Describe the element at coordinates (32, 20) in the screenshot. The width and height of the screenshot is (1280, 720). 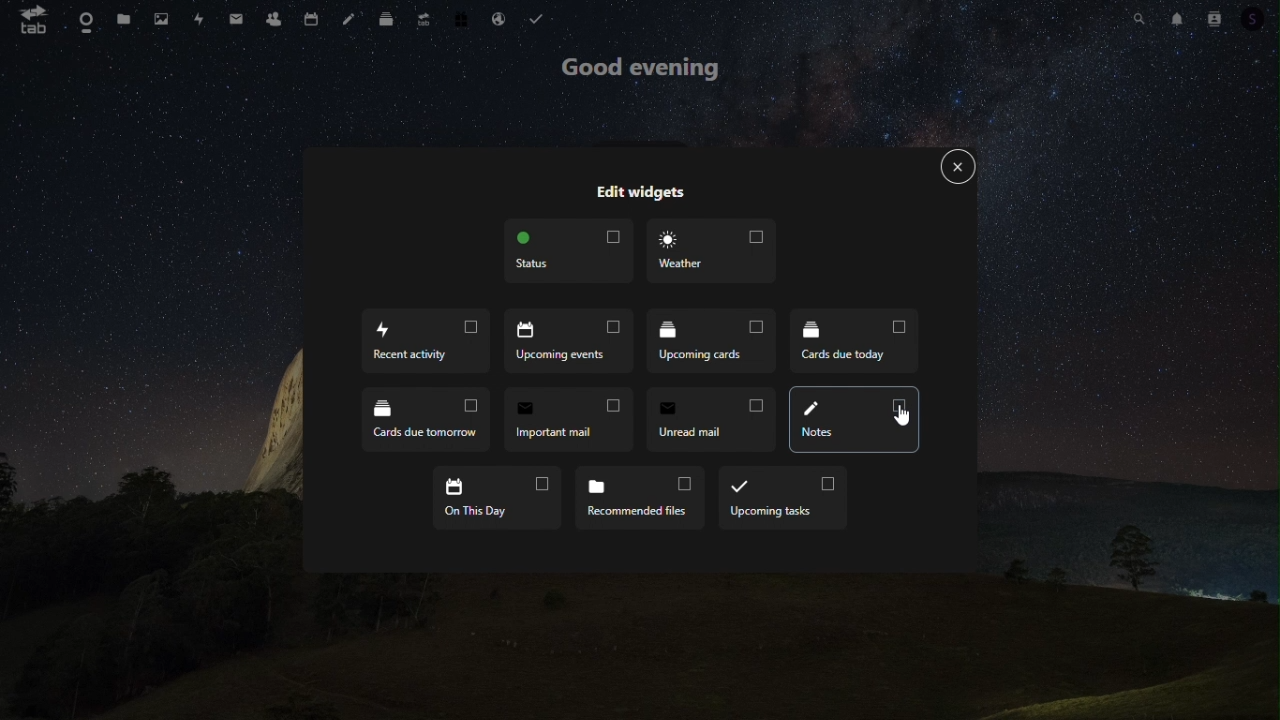
I see `tab` at that location.